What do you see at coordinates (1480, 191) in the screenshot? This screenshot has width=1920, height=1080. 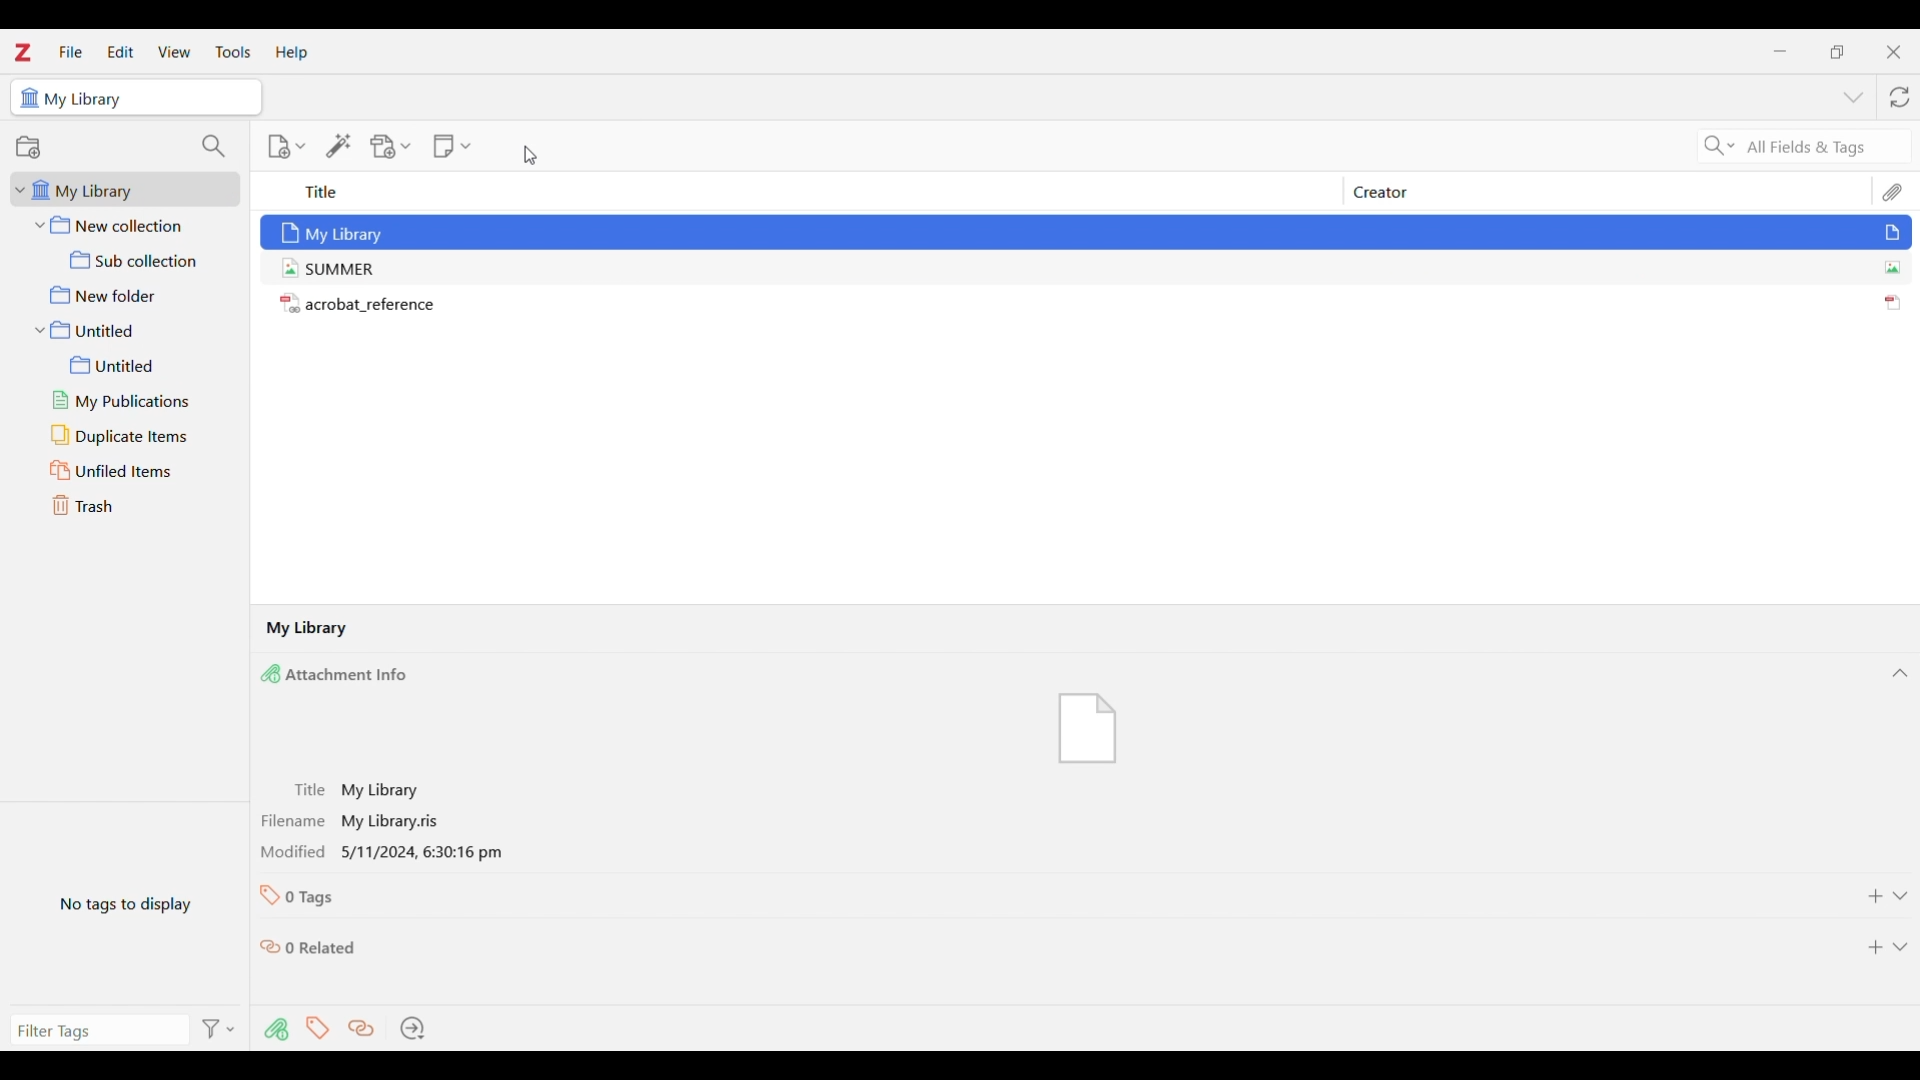 I see `Creator` at bounding box center [1480, 191].